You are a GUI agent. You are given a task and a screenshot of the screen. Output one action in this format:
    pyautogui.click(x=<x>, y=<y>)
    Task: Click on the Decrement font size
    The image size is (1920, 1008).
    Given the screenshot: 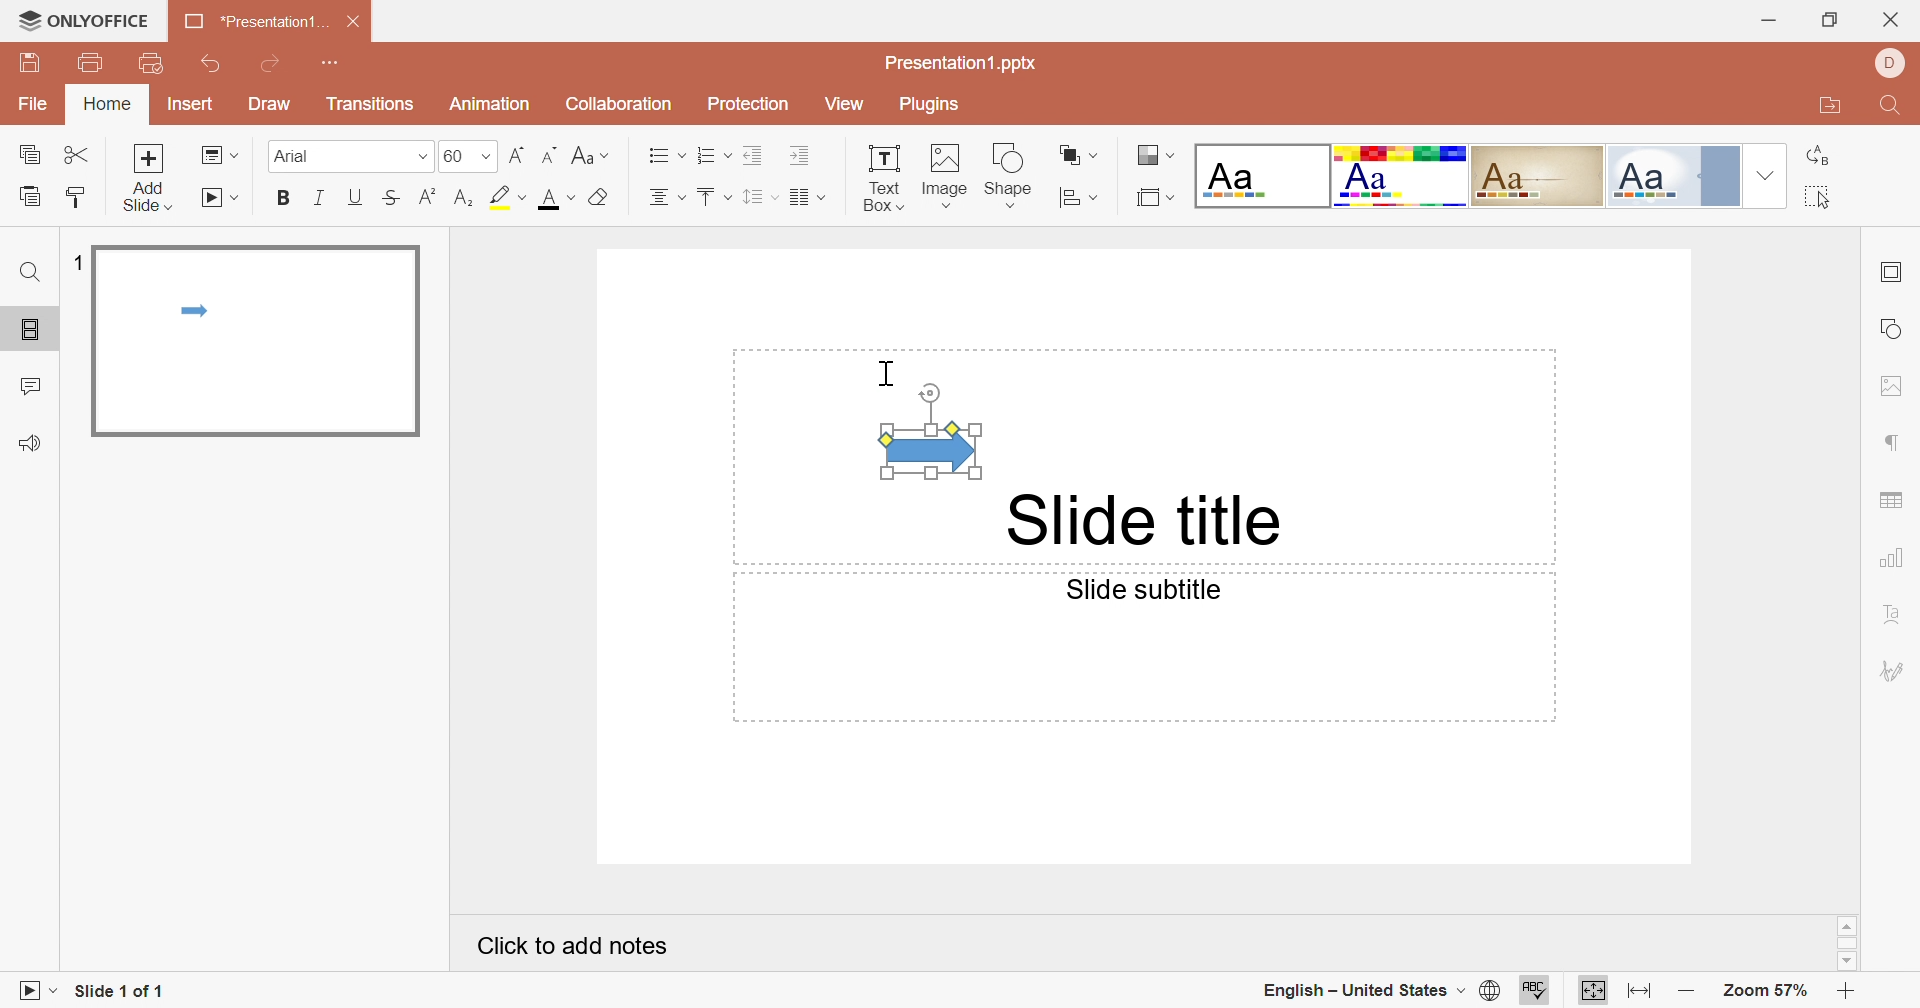 What is the action you would take?
    pyautogui.click(x=551, y=155)
    